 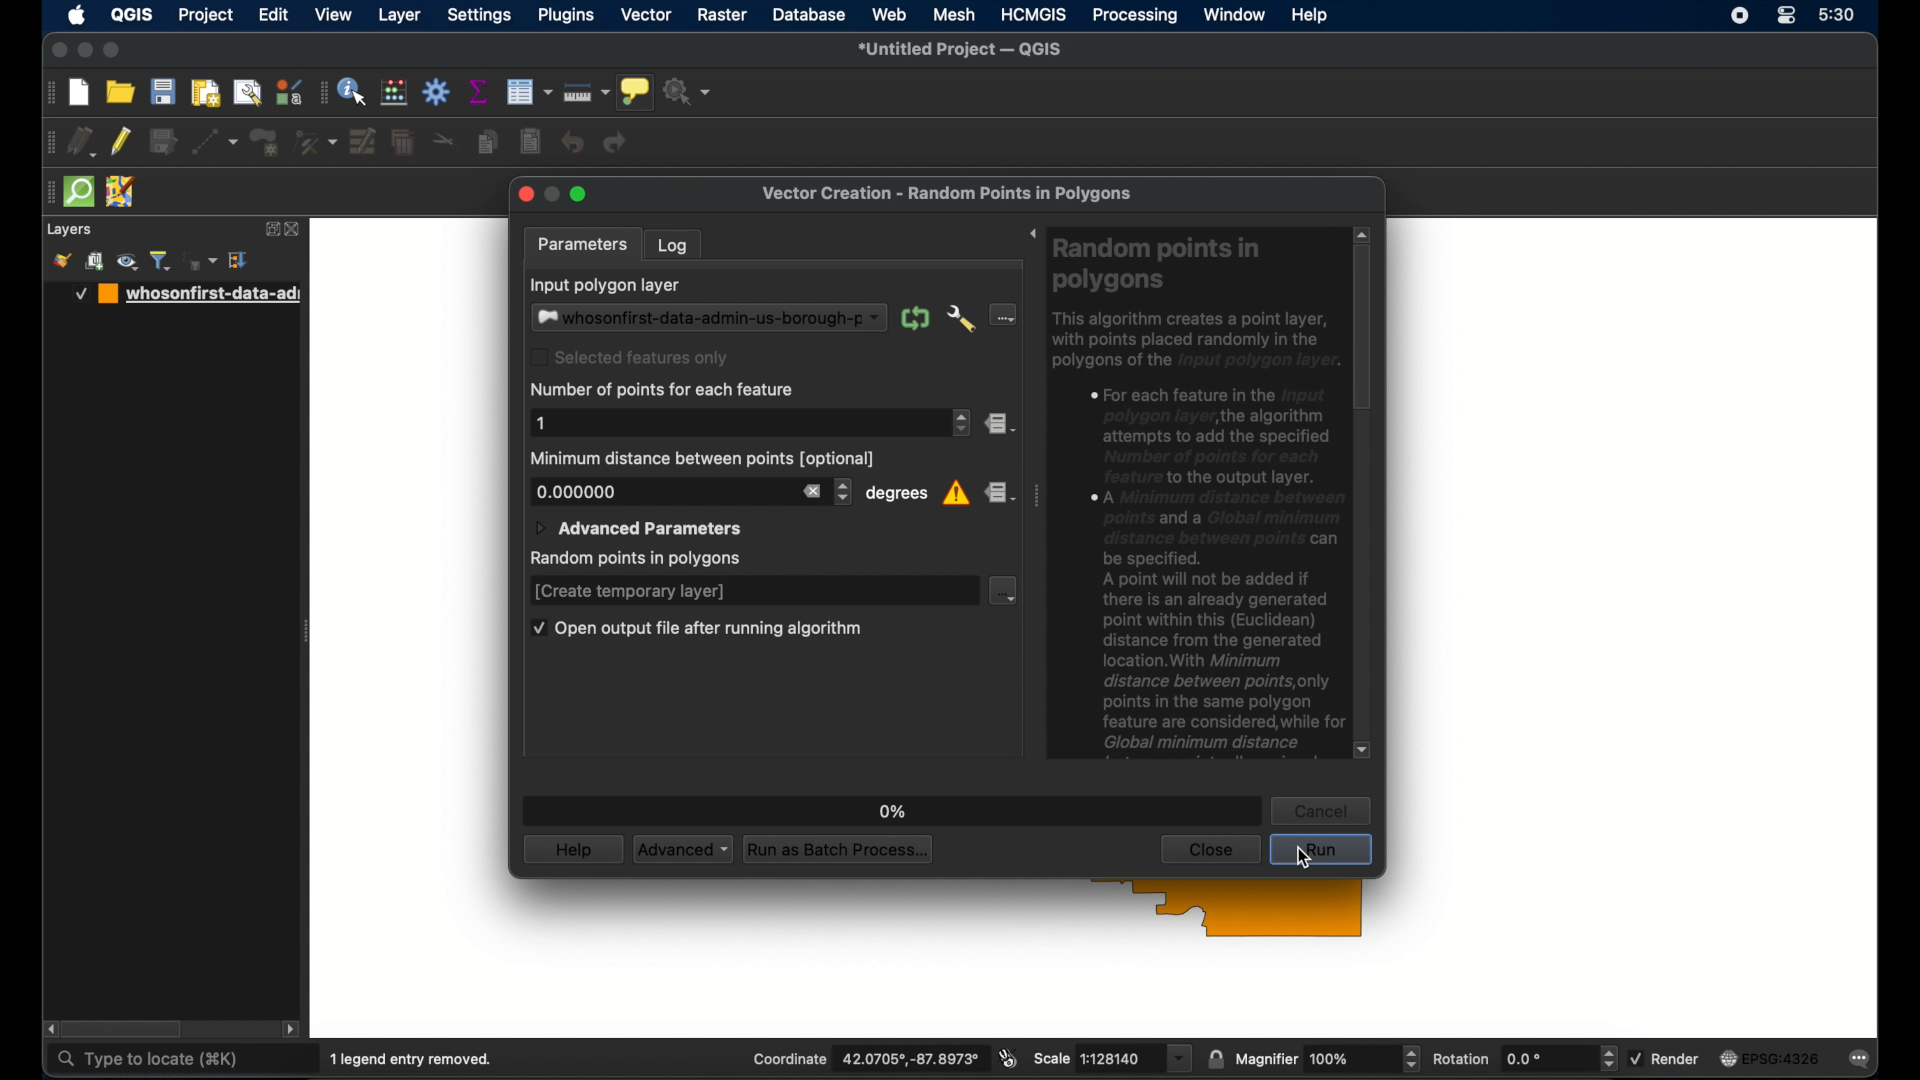 I want to click on save edits, so click(x=161, y=139).